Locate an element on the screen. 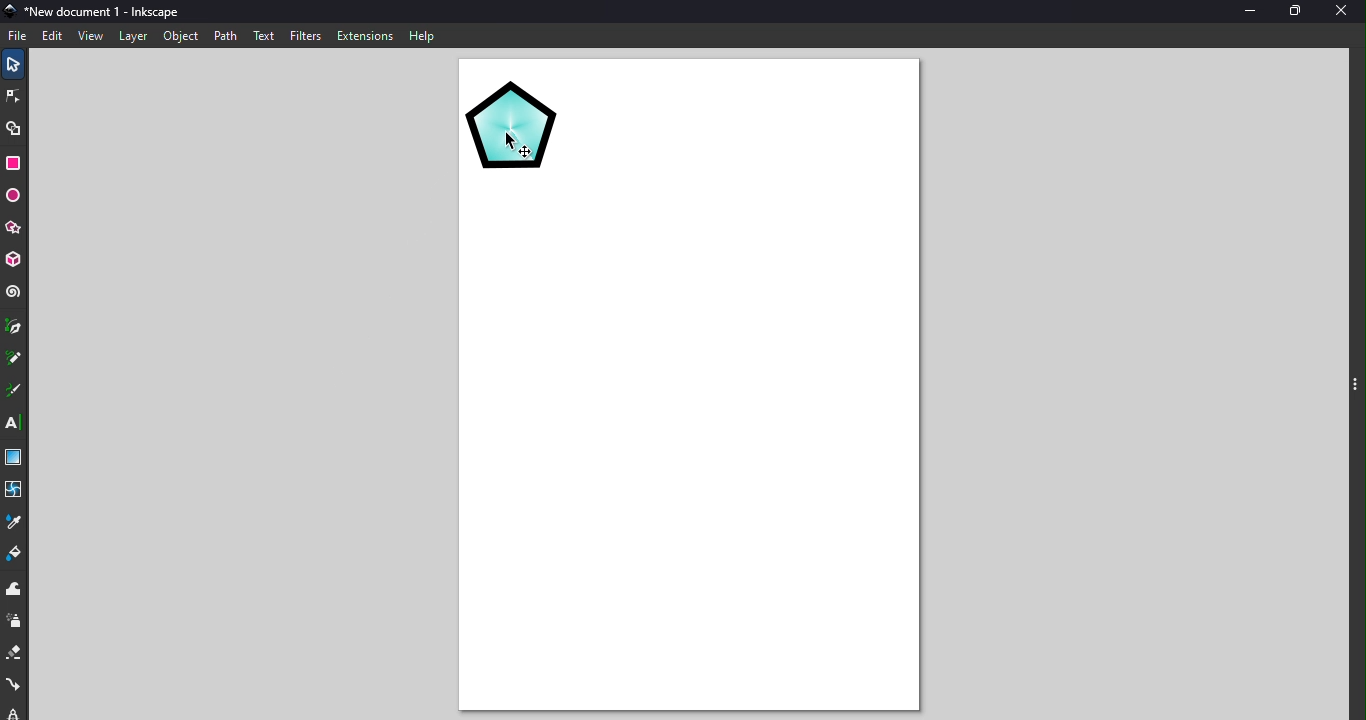 The height and width of the screenshot is (720, 1366). Dropper tool is located at coordinates (17, 521).